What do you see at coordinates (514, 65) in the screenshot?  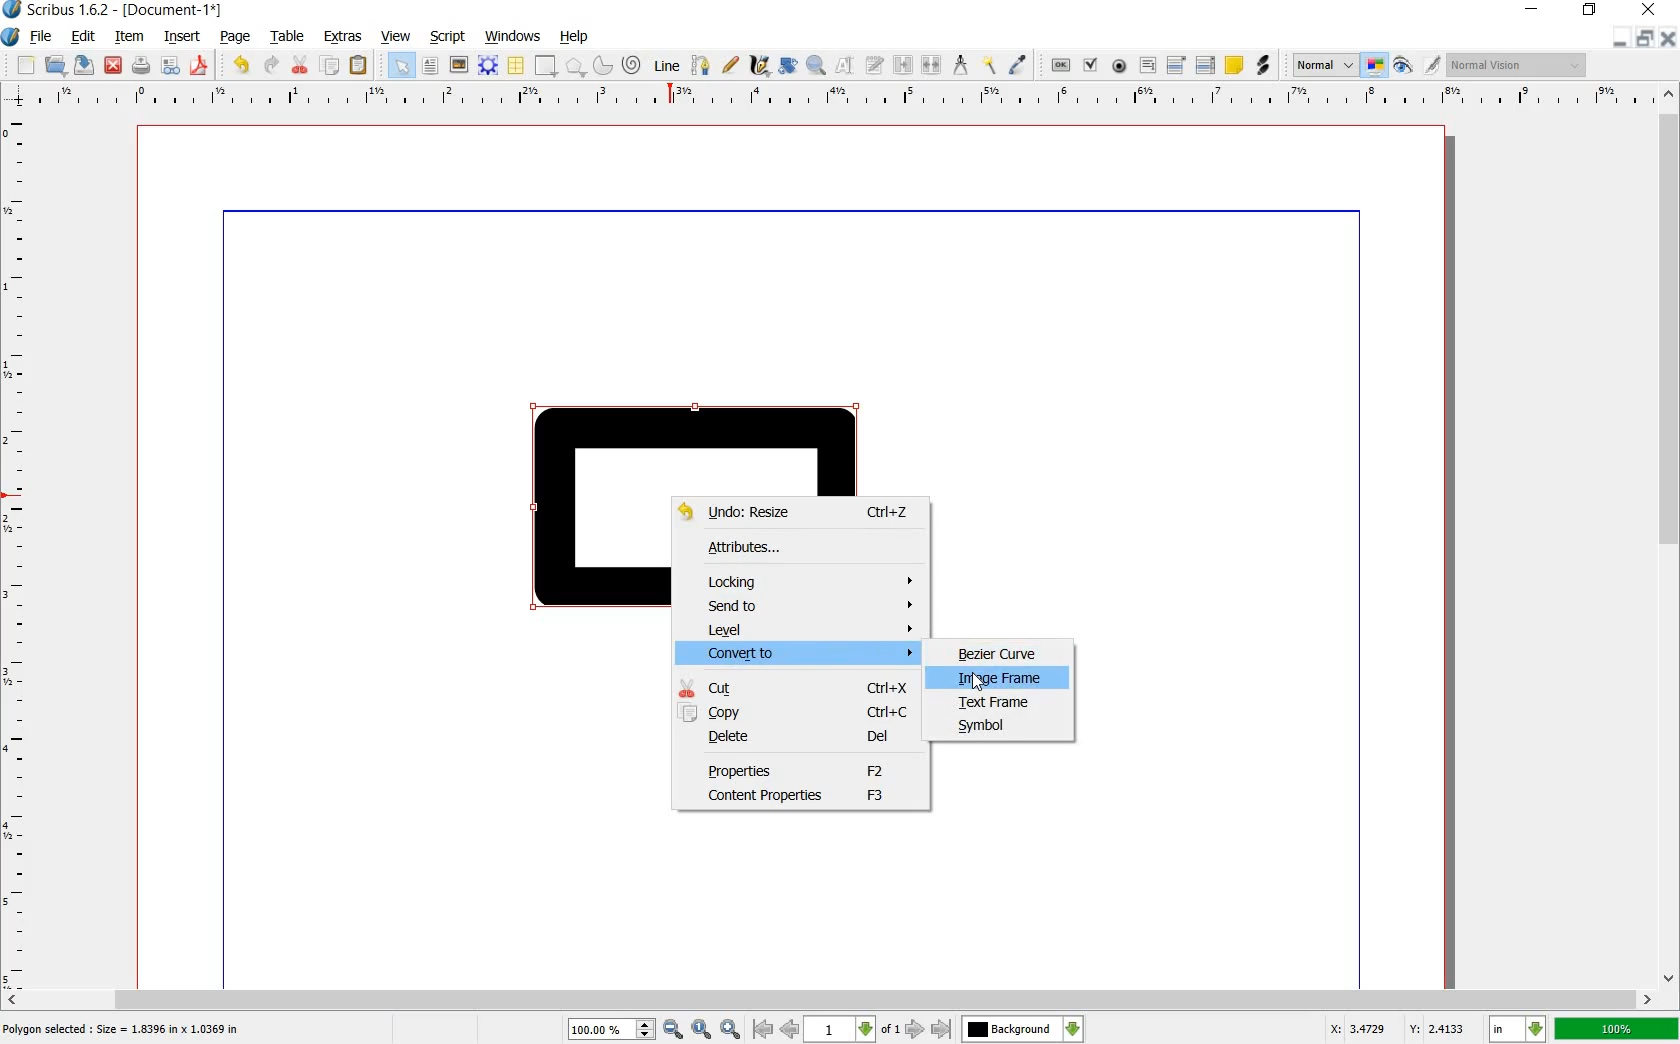 I see `table` at bounding box center [514, 65].